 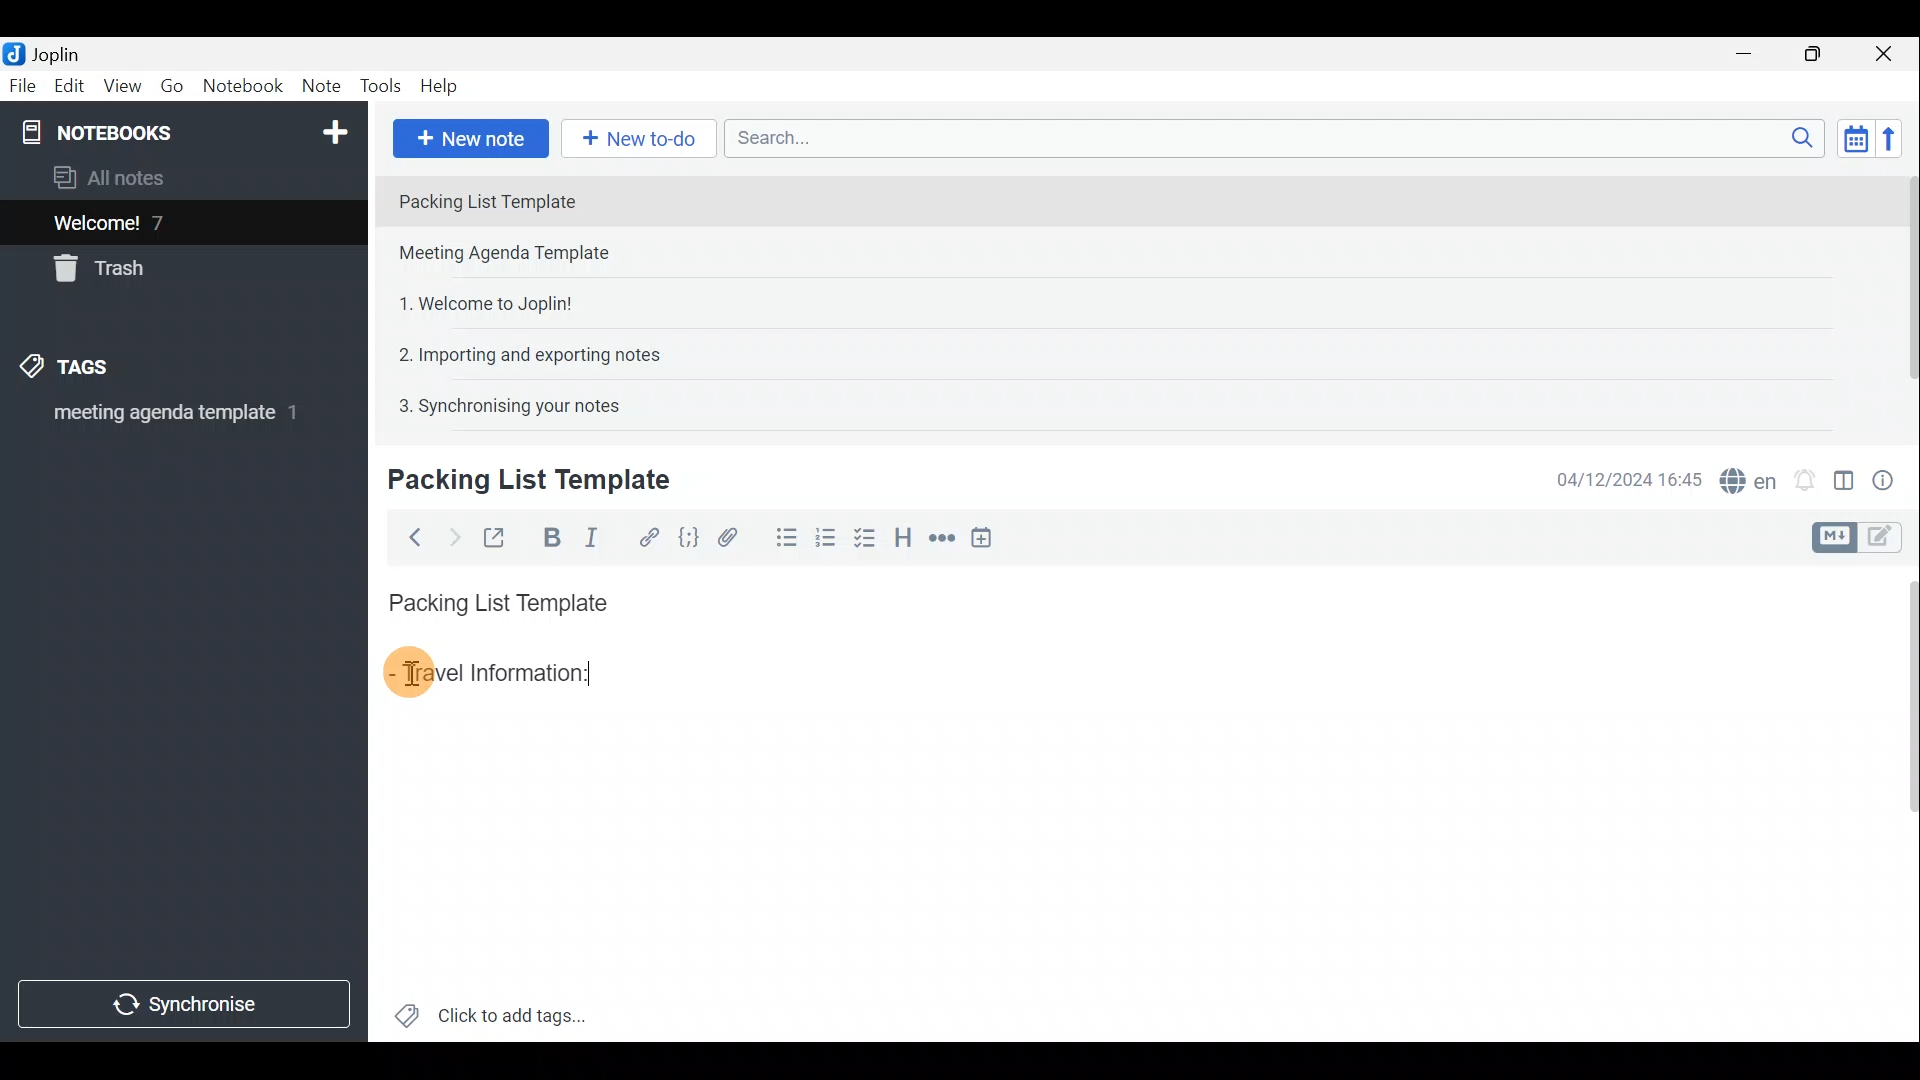 What do you see at coordinates (640, 139) in the screenshot?
I see `New to-do` at bounding box center [640, 139].